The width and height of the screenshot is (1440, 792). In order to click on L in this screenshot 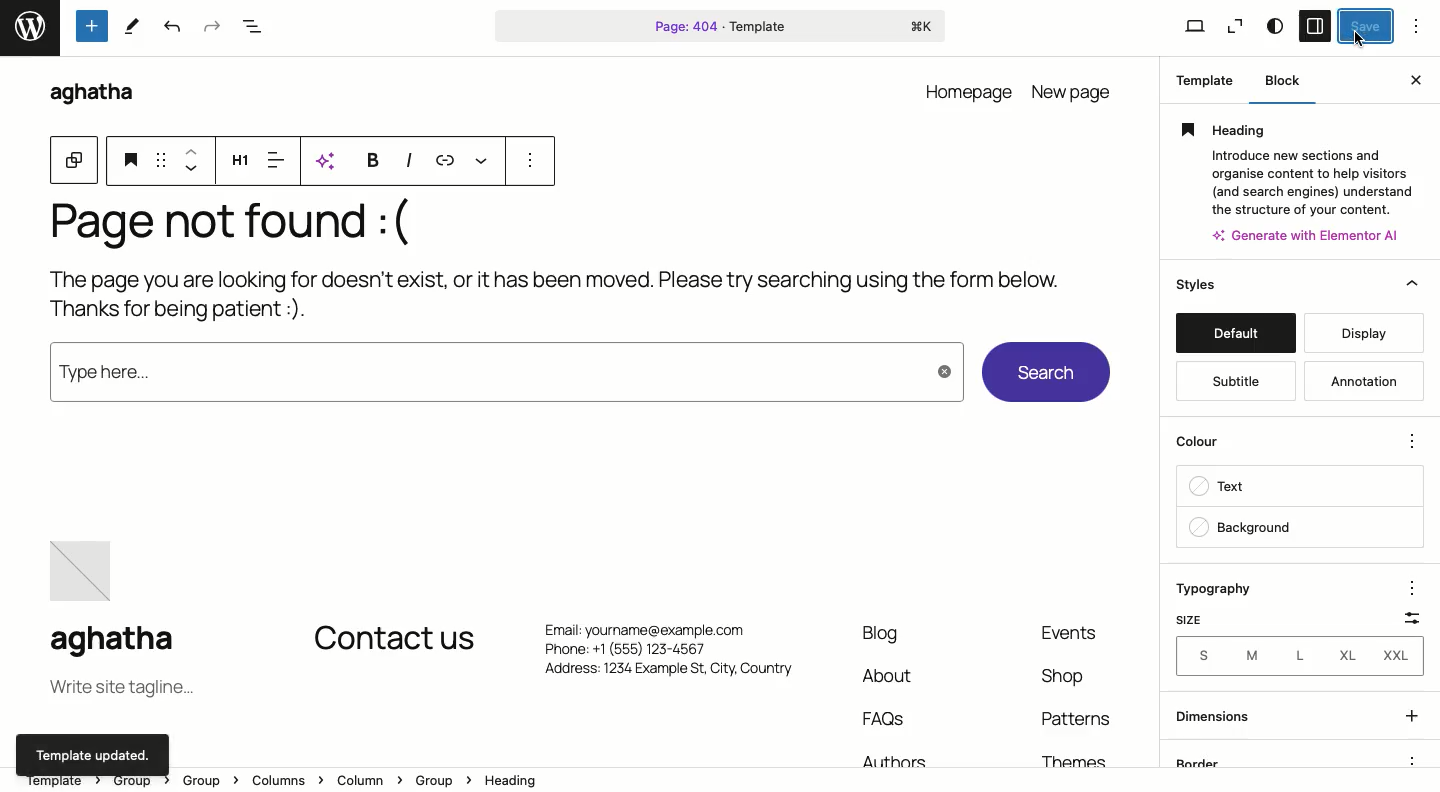, I will do `click(1296, 656)`.